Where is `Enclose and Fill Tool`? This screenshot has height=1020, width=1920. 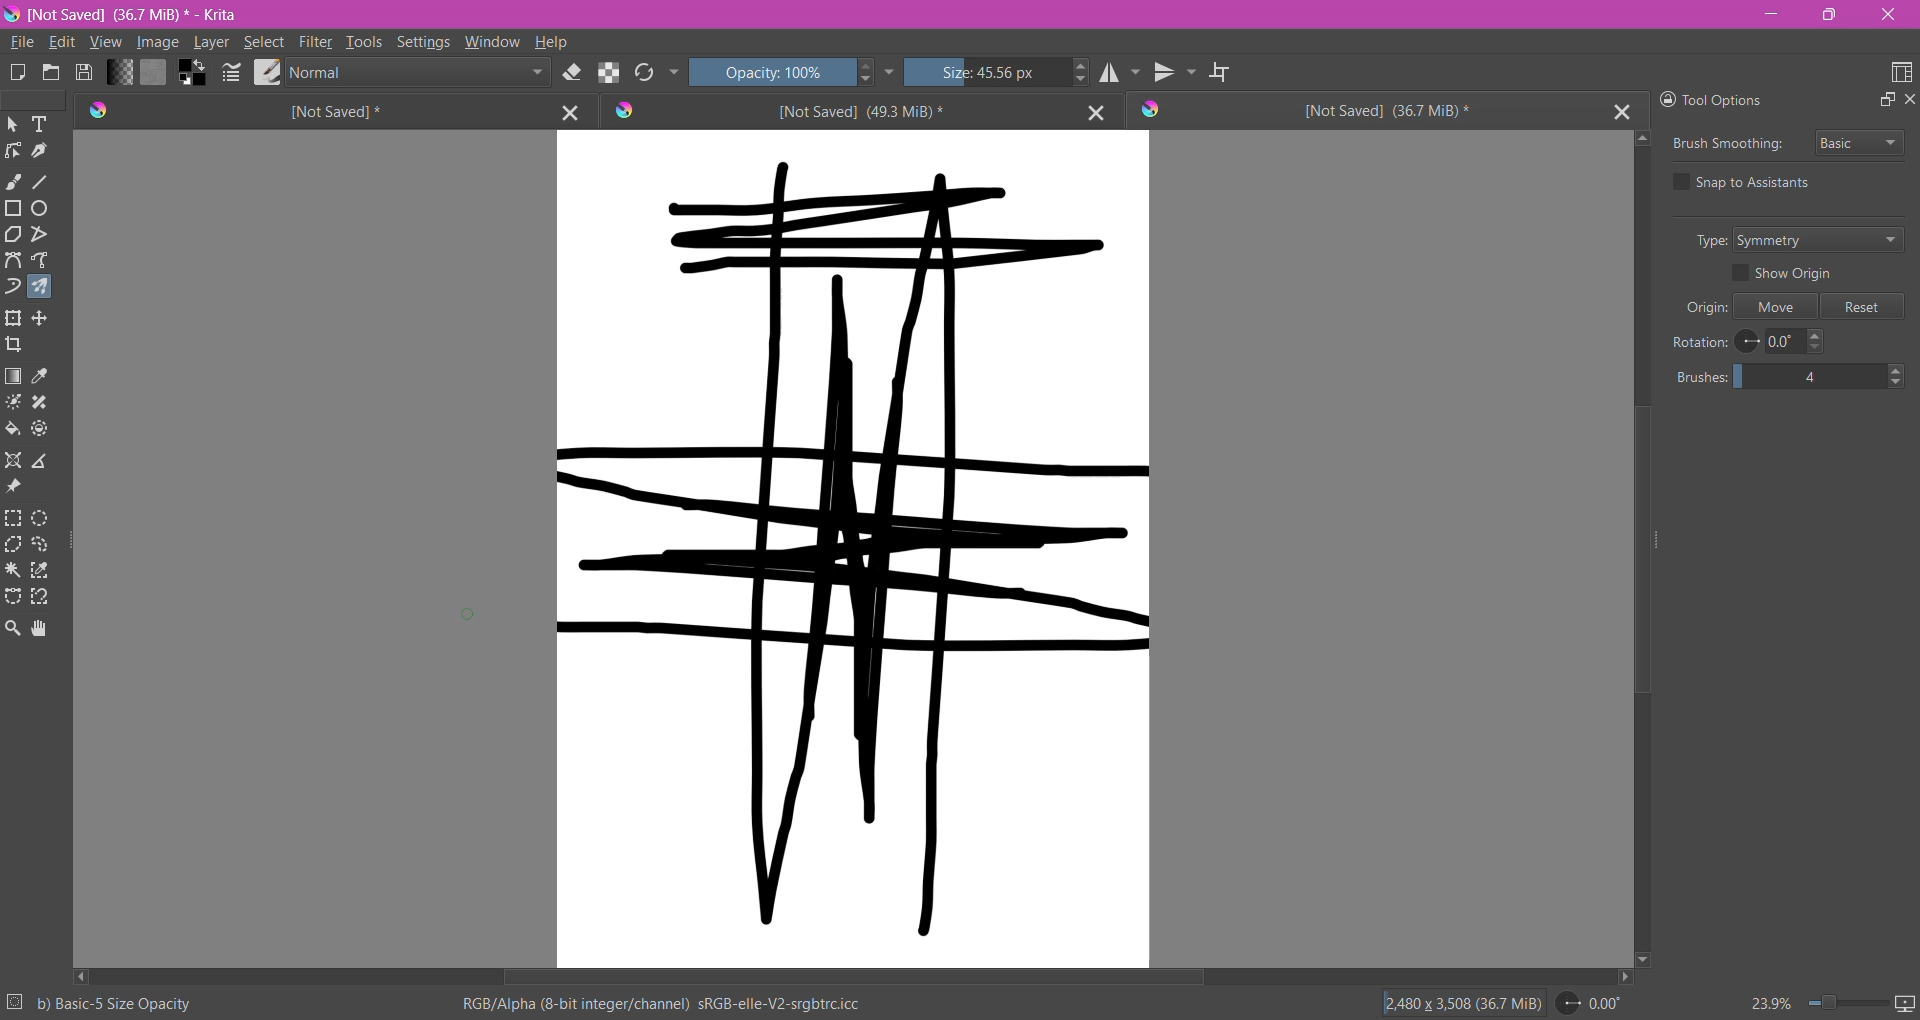 Enclose and Fill Tool is located at coordinates (42, 429).